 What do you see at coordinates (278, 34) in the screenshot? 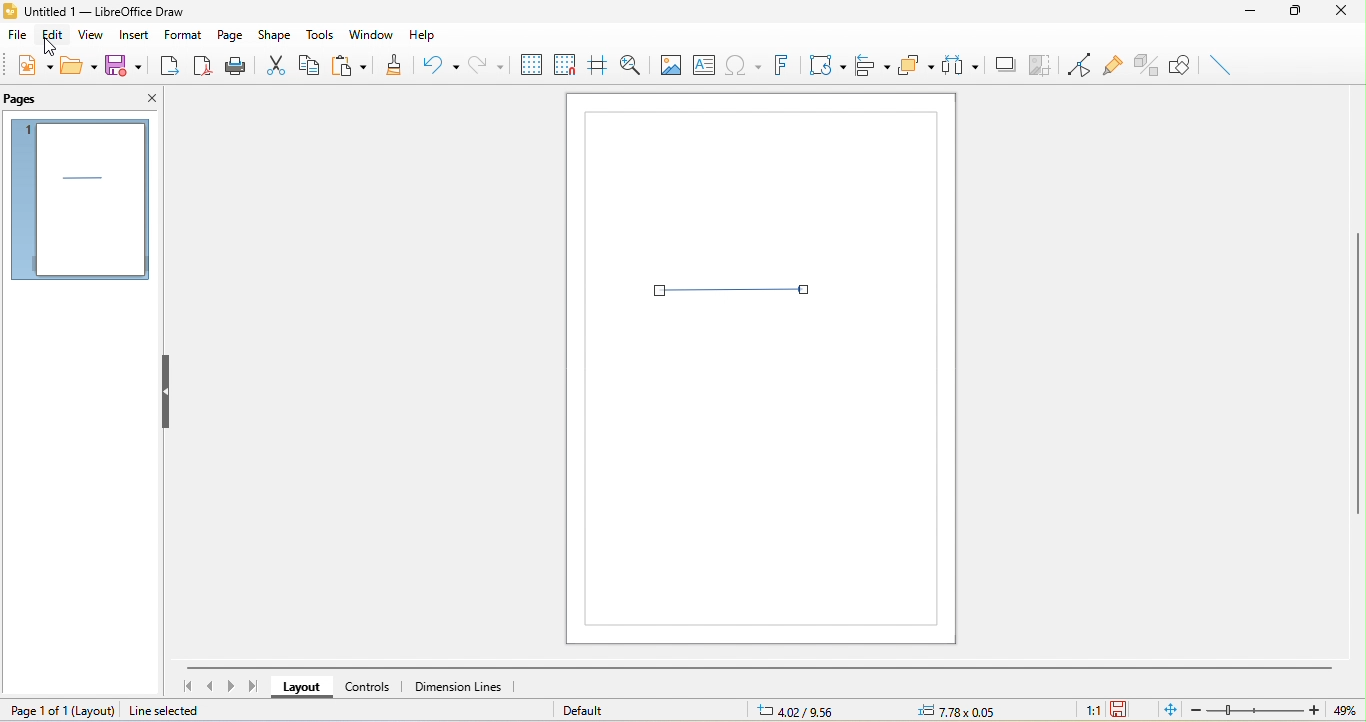
I see `shape` at bounding box center [278, 34].